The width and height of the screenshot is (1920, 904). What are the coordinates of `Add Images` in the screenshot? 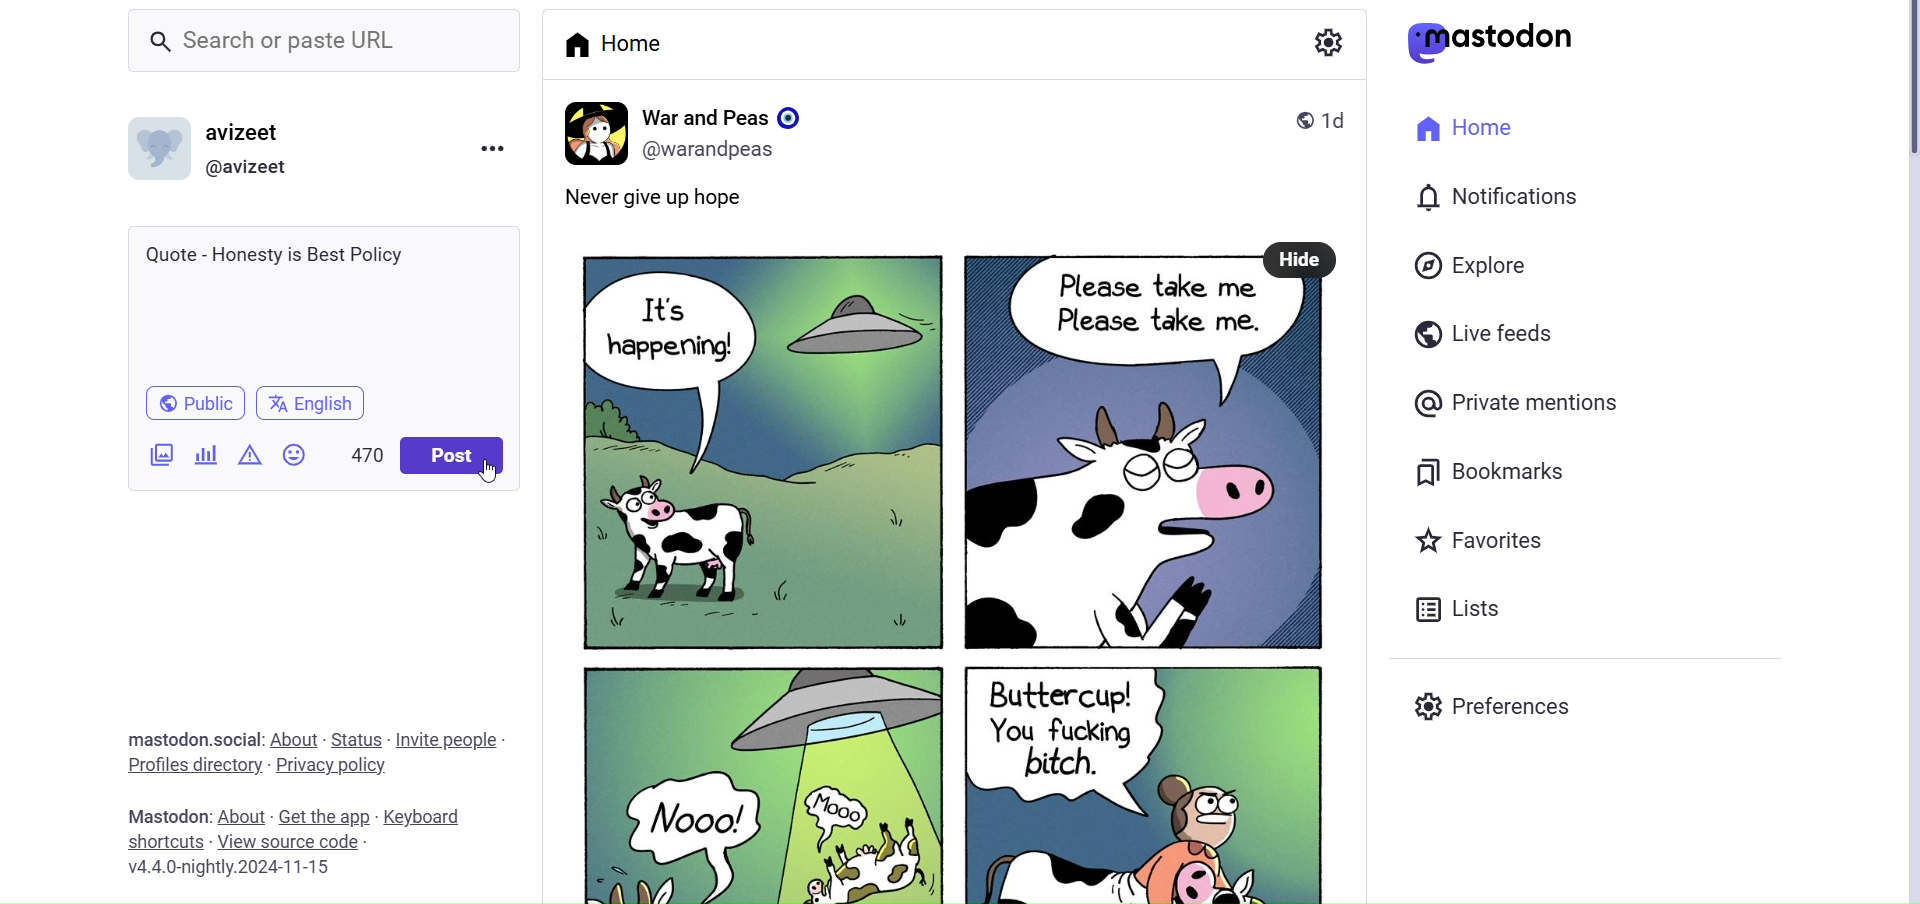 It's located at (161, 453).